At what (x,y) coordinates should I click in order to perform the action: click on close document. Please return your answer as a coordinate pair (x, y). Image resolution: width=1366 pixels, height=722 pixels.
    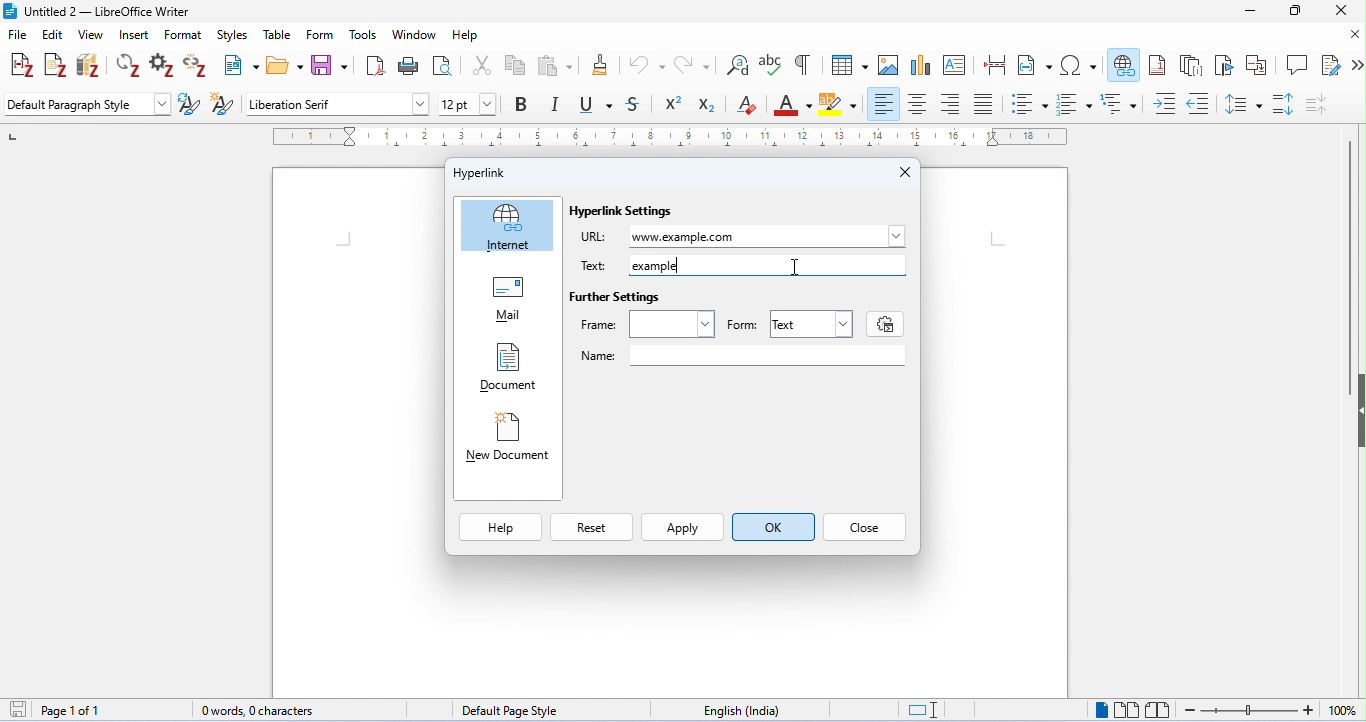
    Looking at the image, I should click on (1354, 35).